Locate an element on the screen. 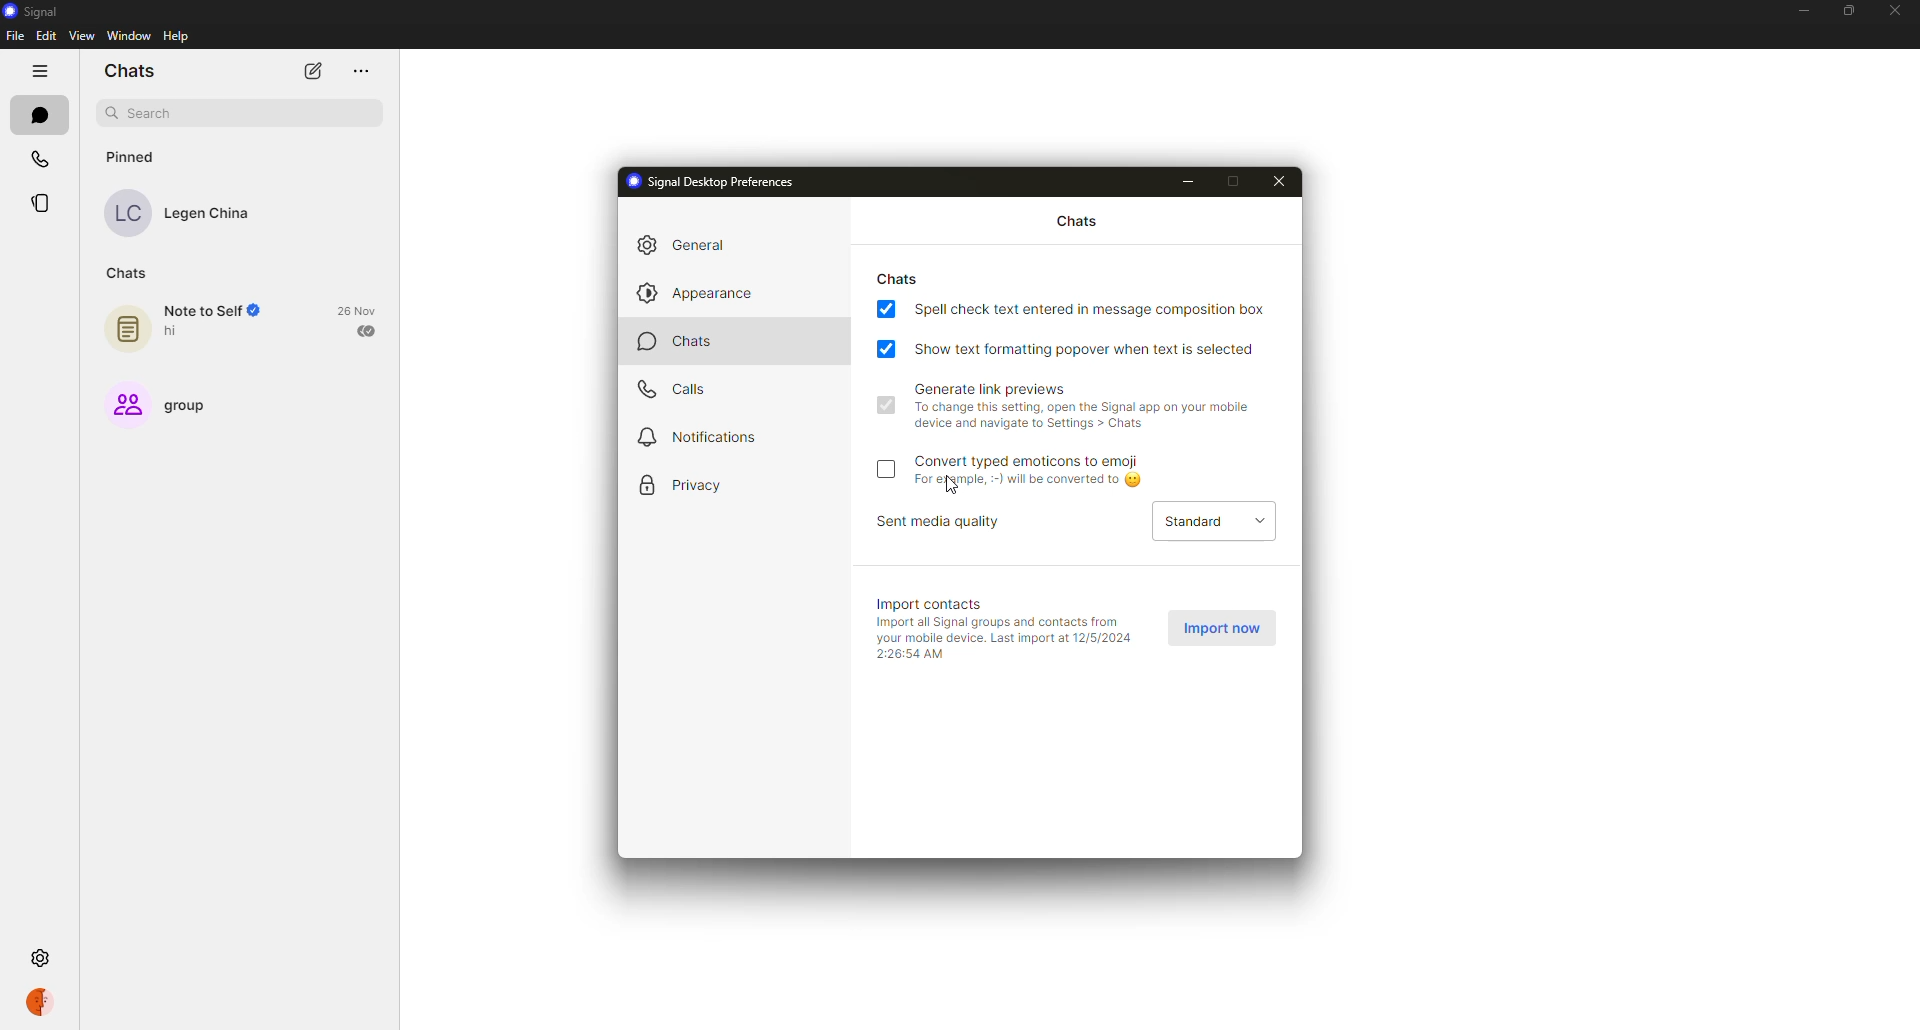 The height and width of the screenshot is (1030, 1920). date is located at coordinates (357, 311).